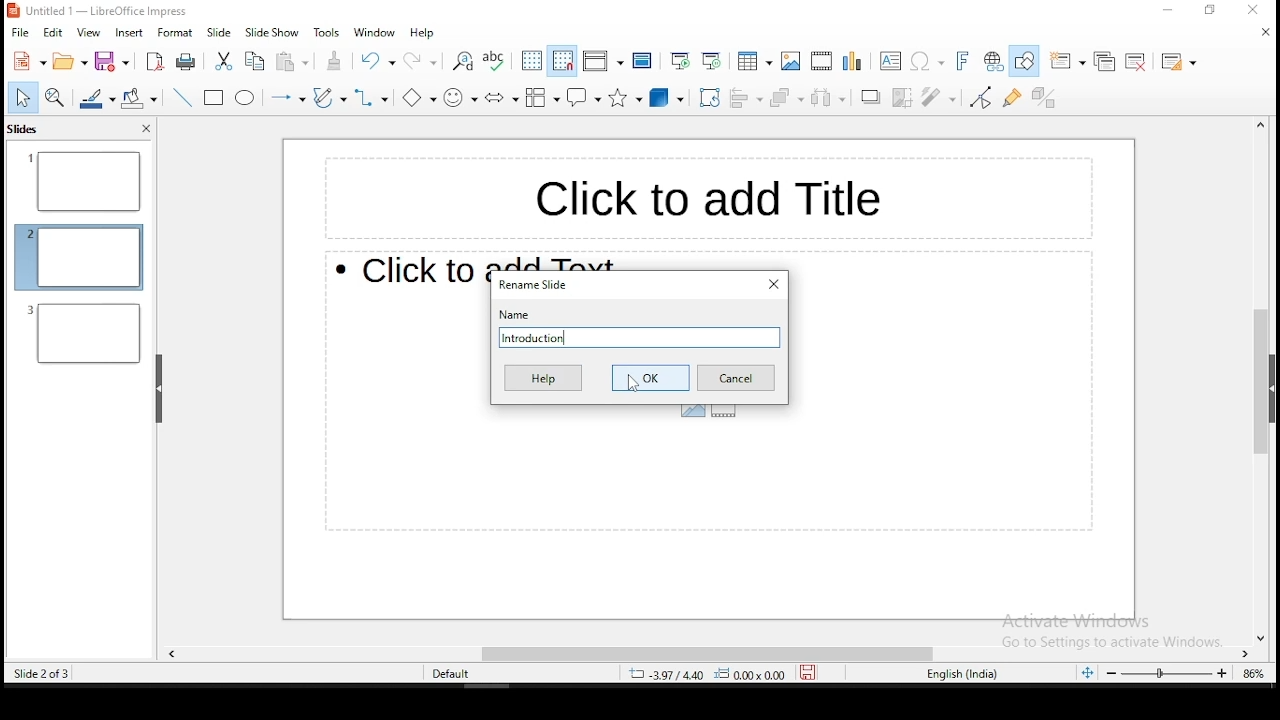  Describe the element at coordinates (21, 32) in the screenshot. I see `file` at that location.